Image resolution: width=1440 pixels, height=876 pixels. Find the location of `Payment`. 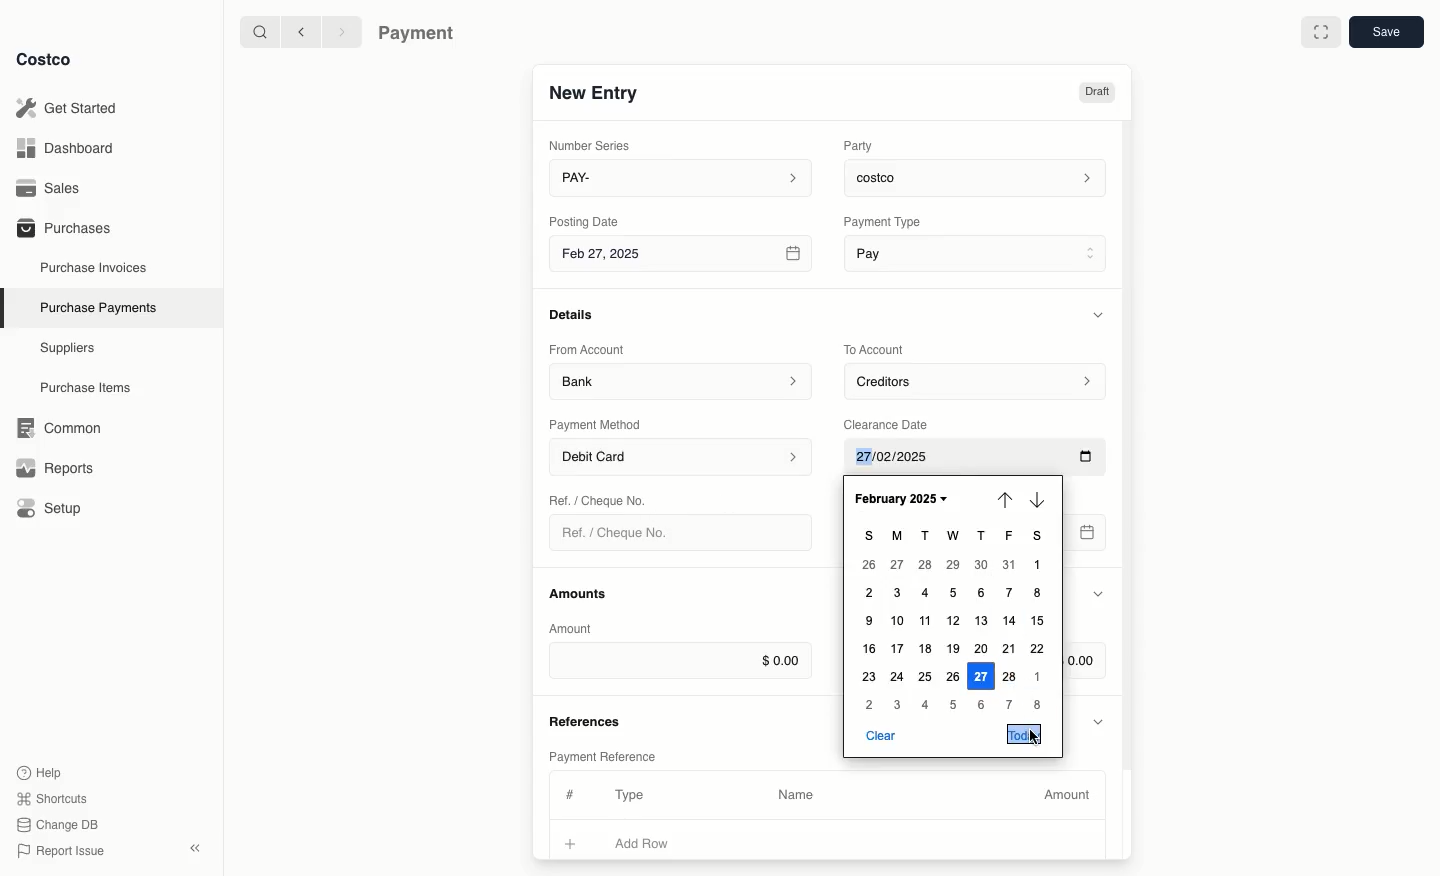

Payment is located at coordinates (421, 35).